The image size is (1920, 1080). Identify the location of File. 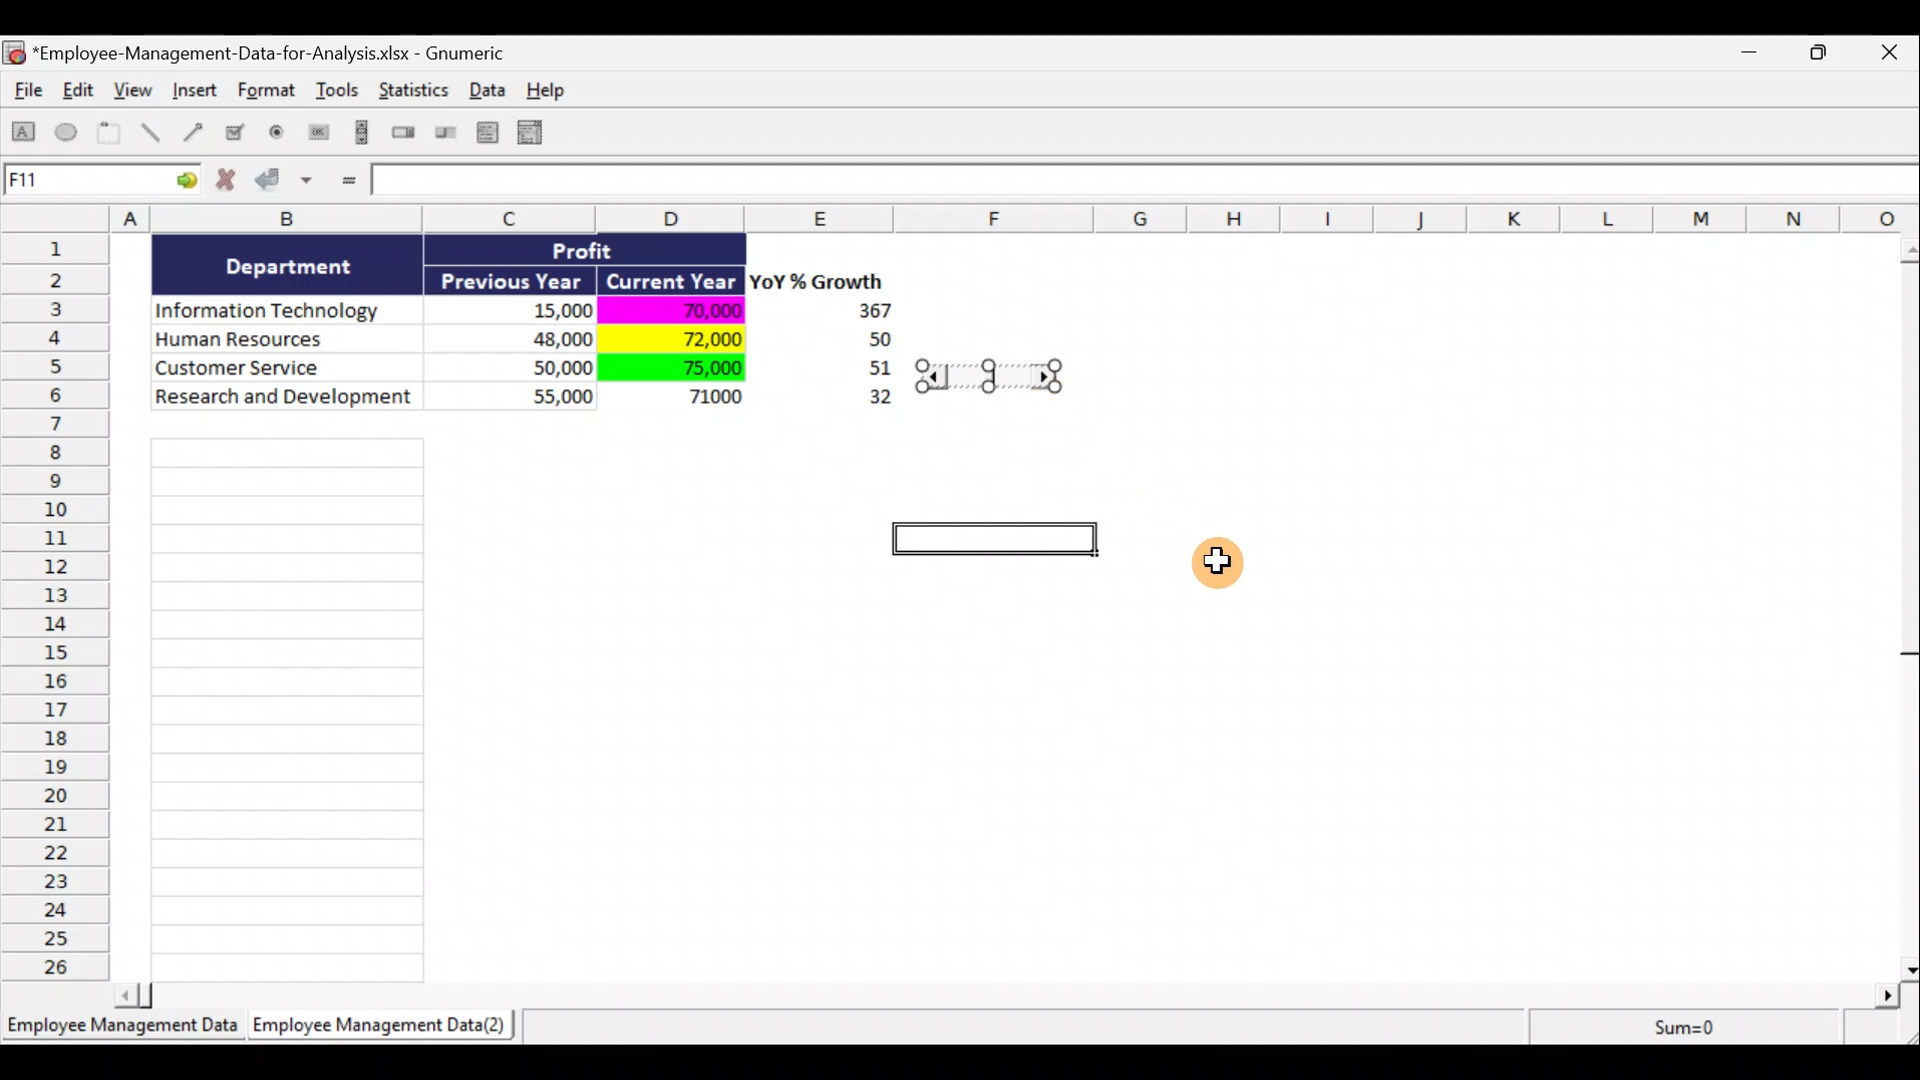
(24, 94).